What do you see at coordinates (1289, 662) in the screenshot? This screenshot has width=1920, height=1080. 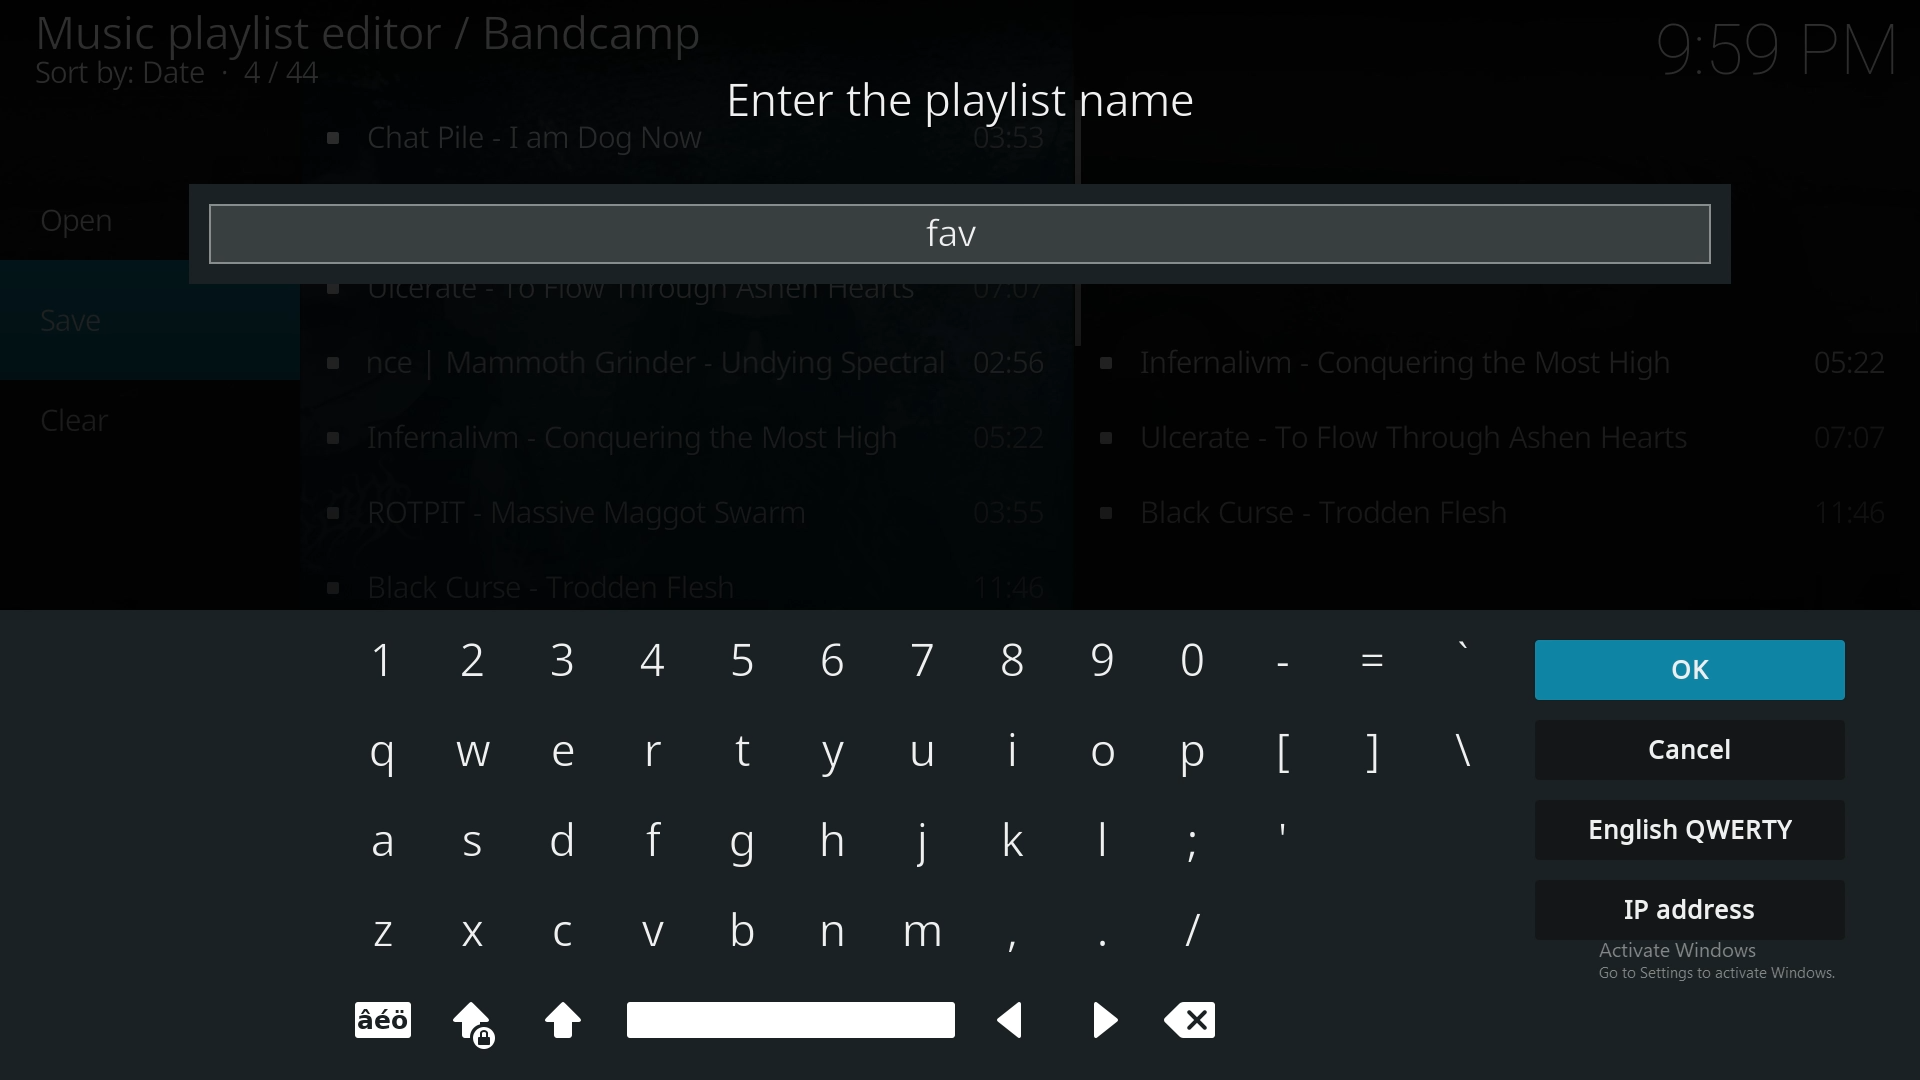 I see `keyboard input` at bounding box center [1289, 662].